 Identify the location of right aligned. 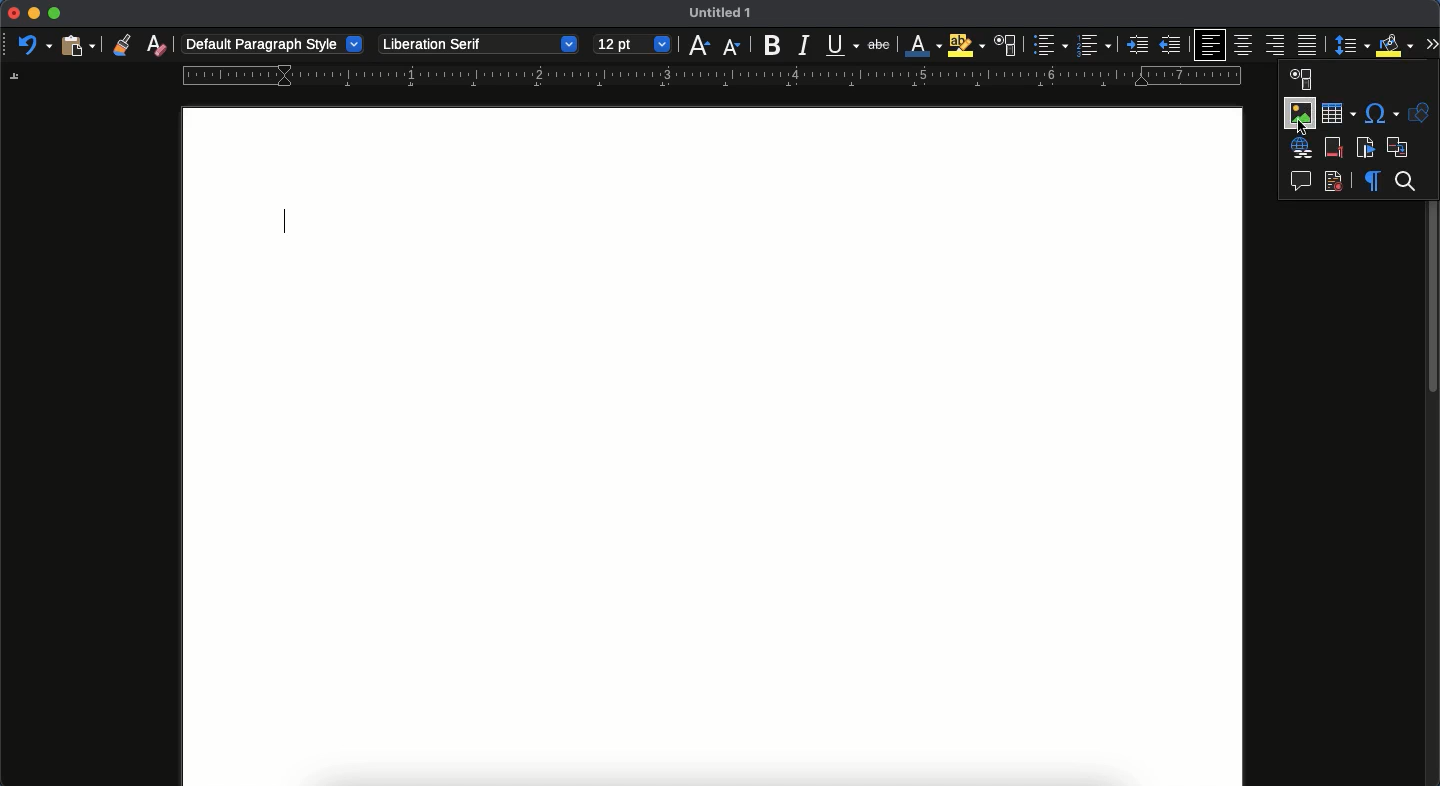
(1274, 46).